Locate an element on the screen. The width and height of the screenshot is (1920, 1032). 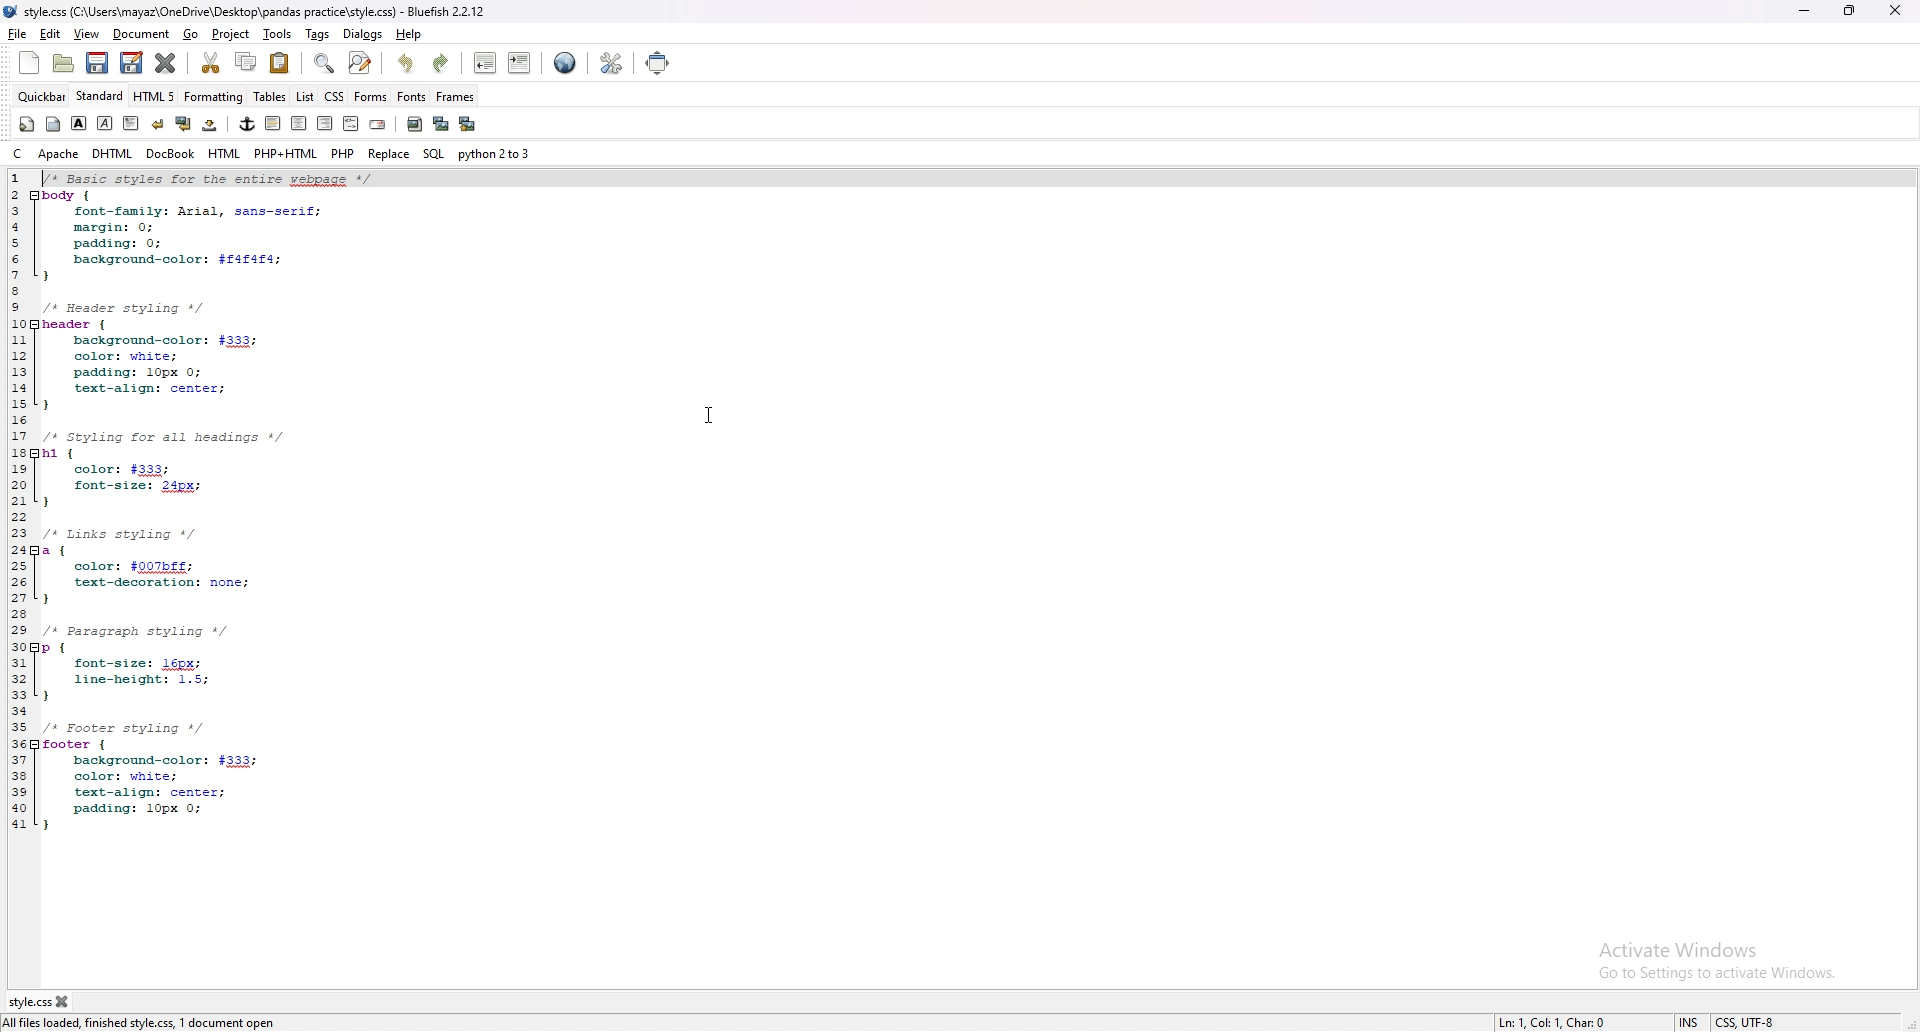
style.css  is located at coordinates (34, 1004).